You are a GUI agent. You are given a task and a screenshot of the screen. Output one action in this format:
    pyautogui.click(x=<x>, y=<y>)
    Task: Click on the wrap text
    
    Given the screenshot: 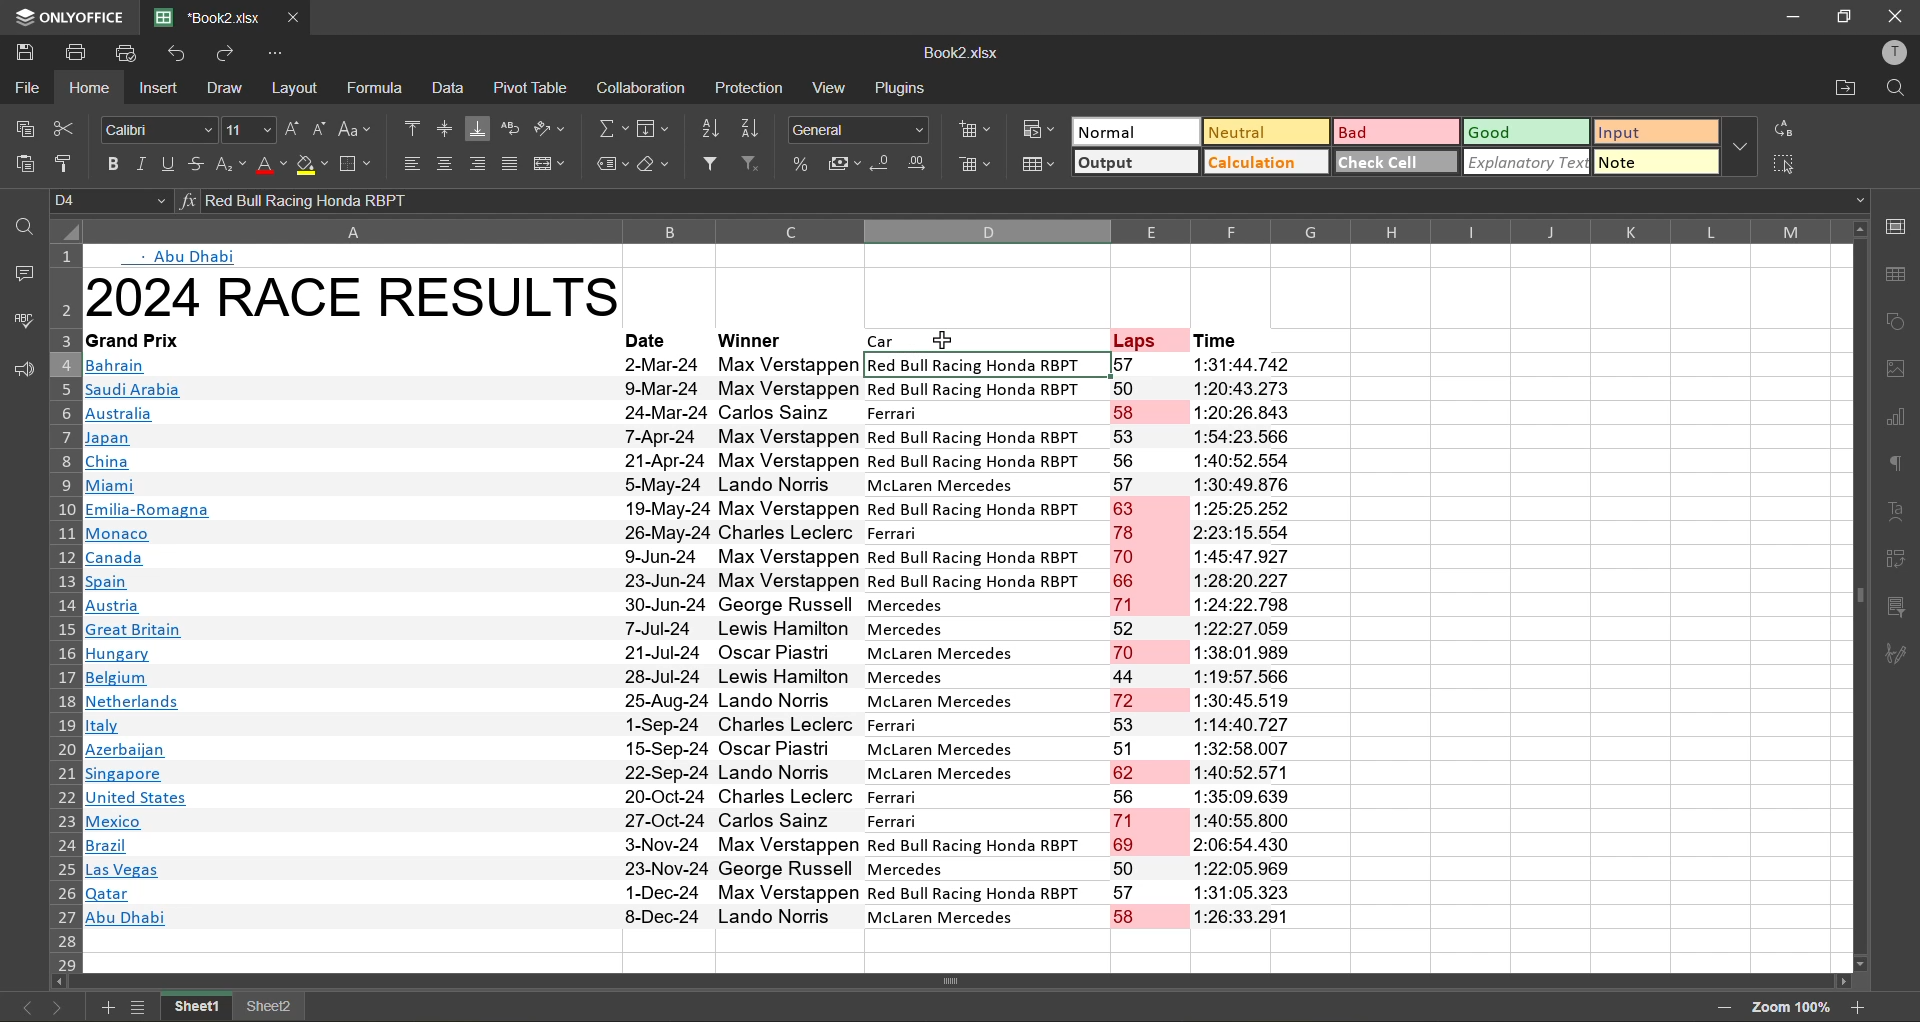 What is the action you would take?
    pyautogui.click(x=508, y=128)
    